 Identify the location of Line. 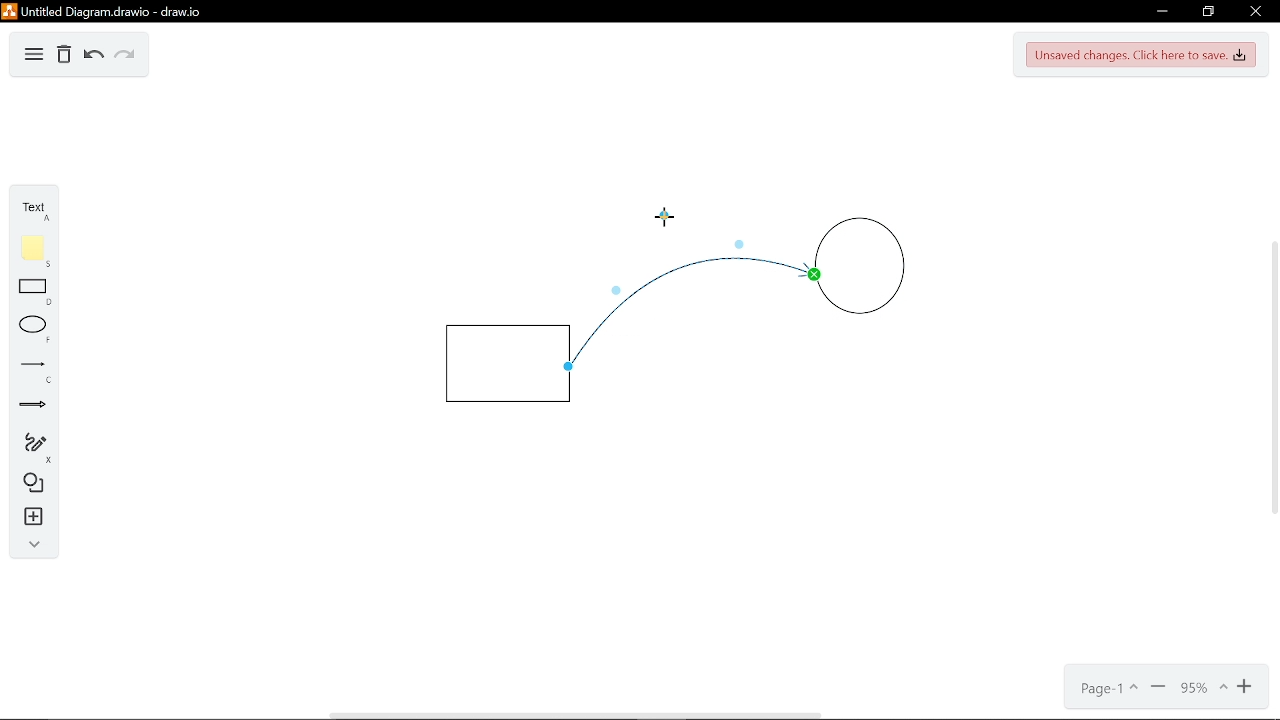
(30, 367).